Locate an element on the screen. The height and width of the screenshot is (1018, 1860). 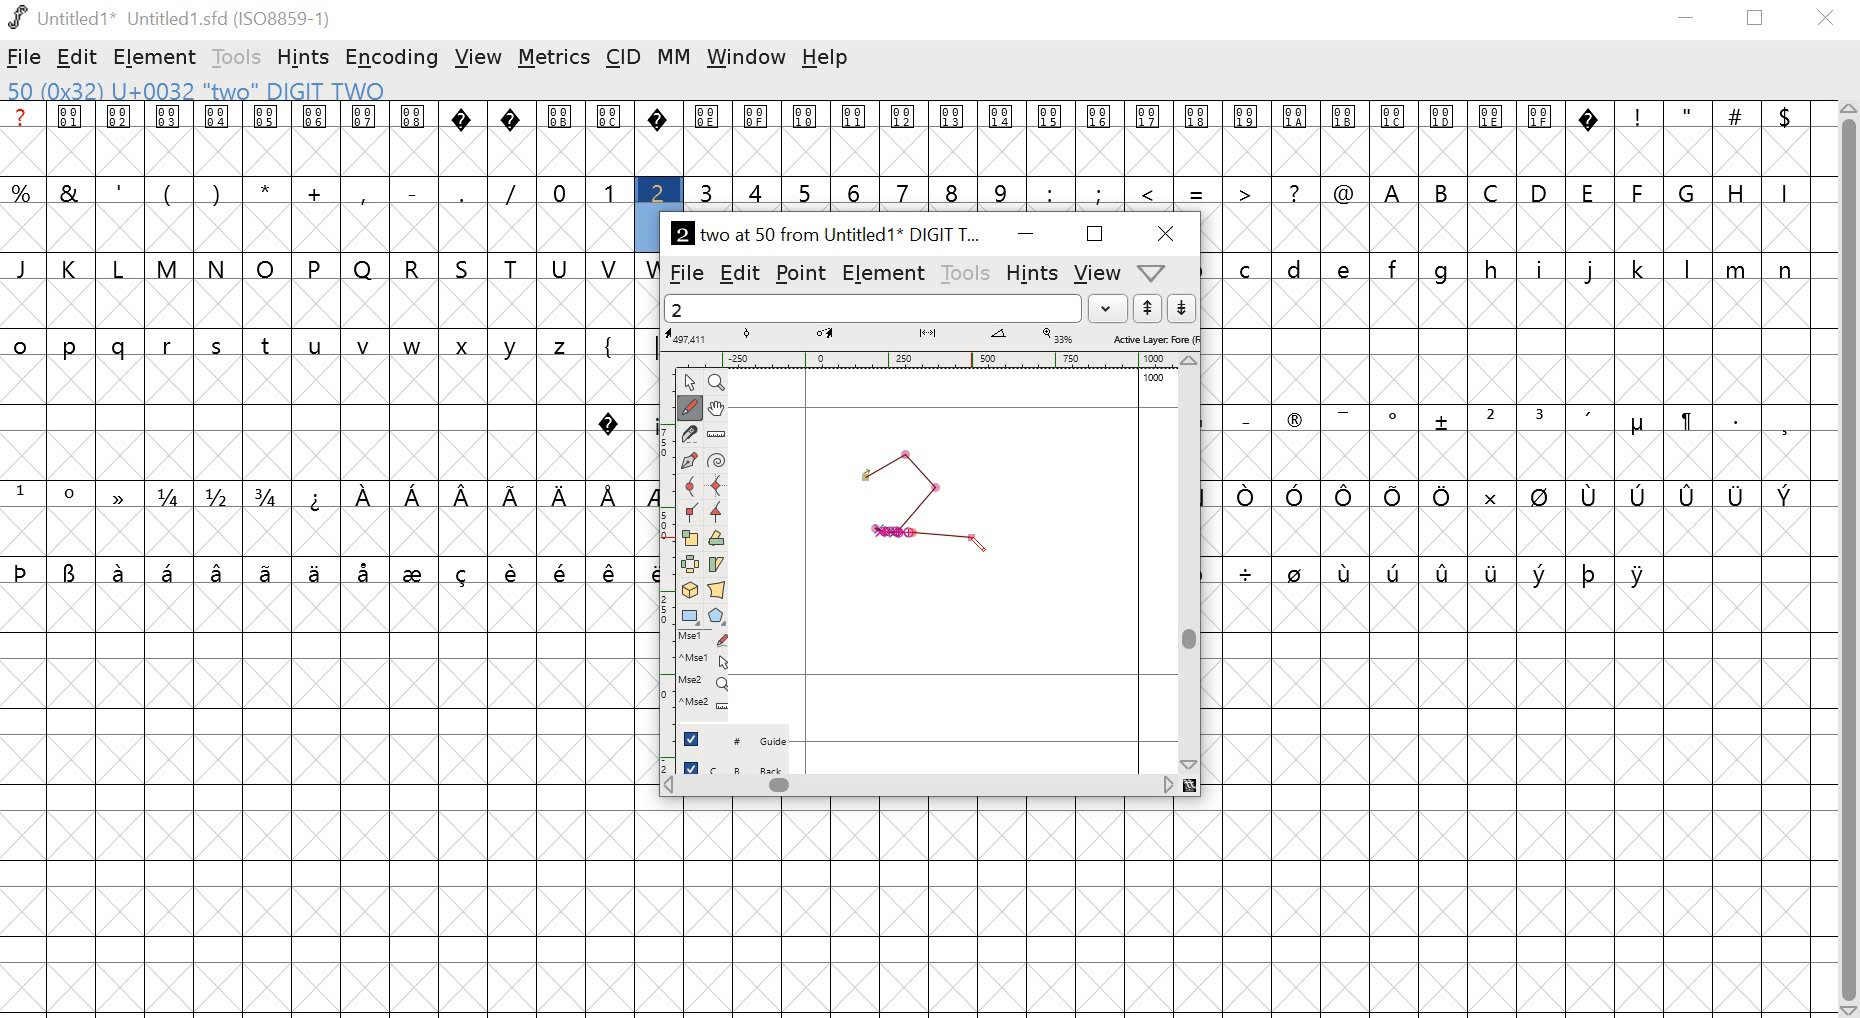
metrics is located at coordinates (555, 58).